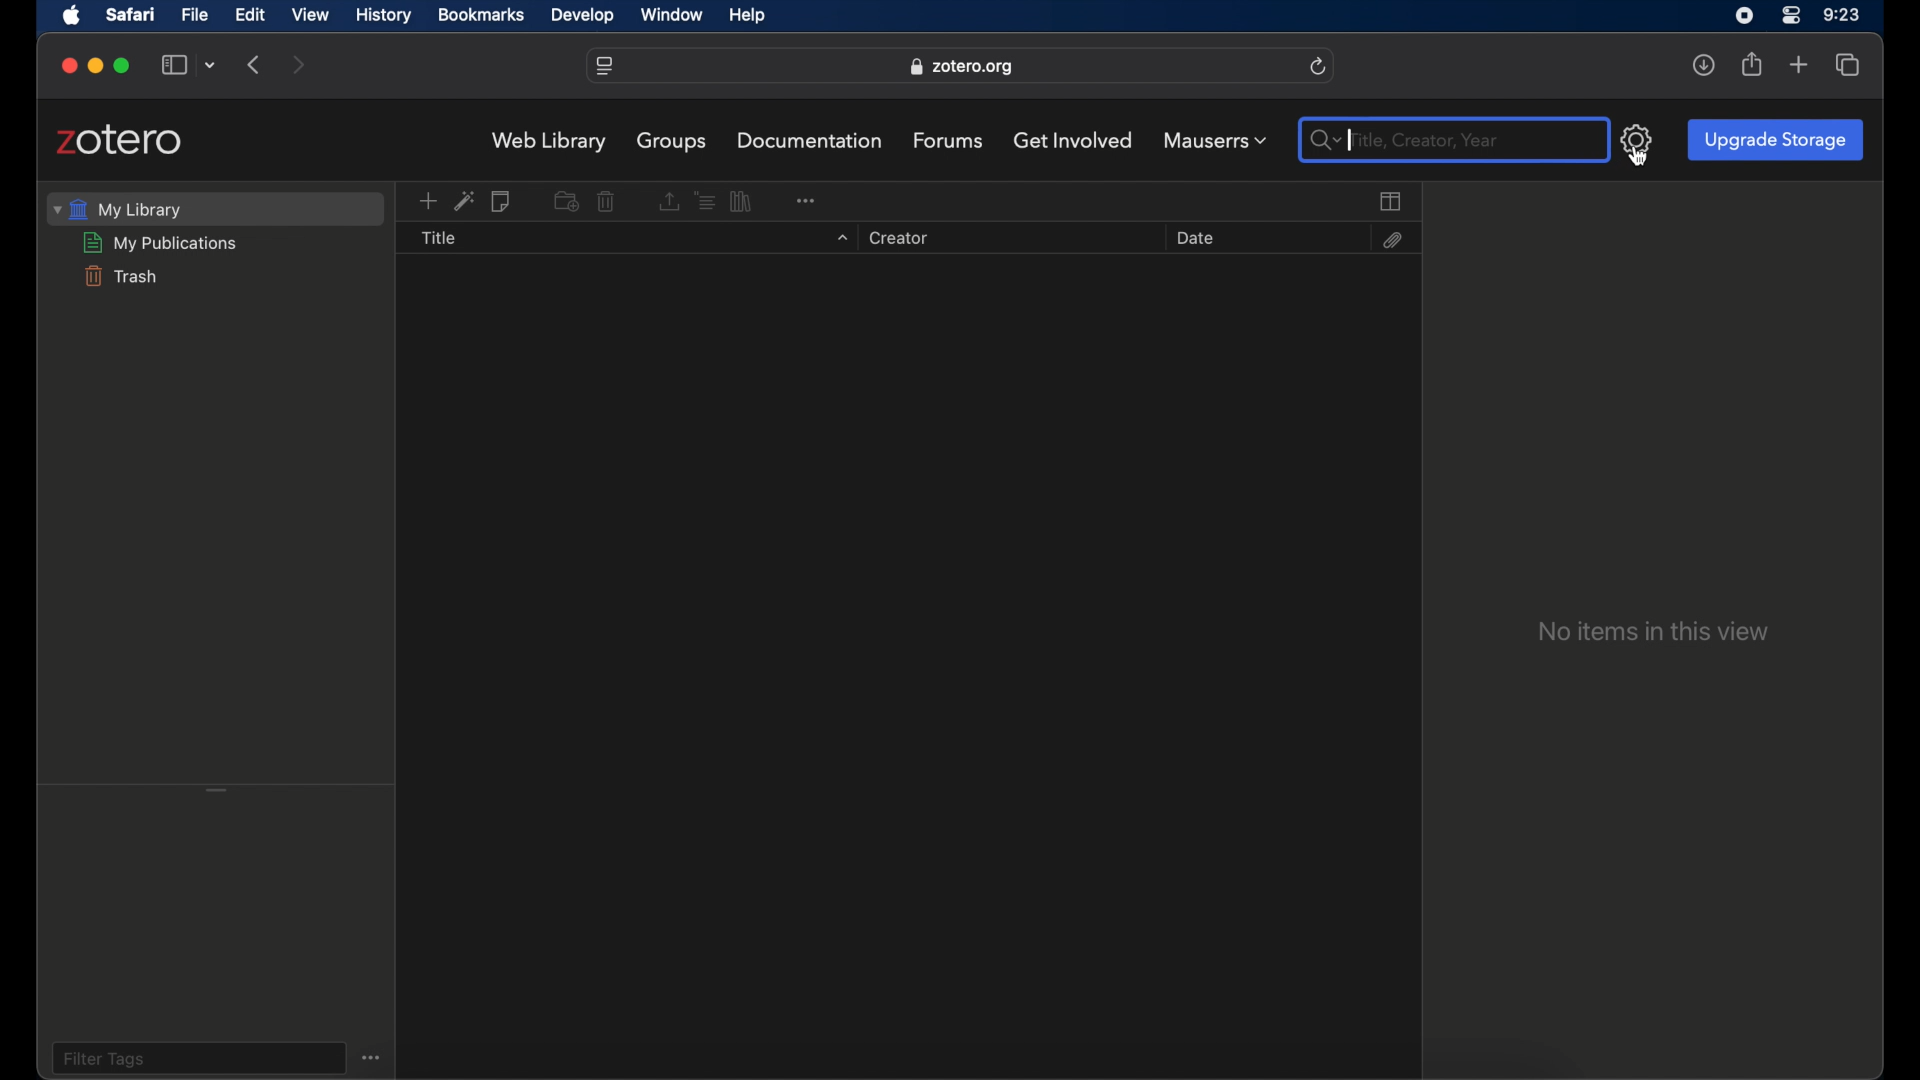 The image size is (1920, 1080). Describe the element at coordinates (212, 66) in the screenshot. I see `tab group picker` at that location.